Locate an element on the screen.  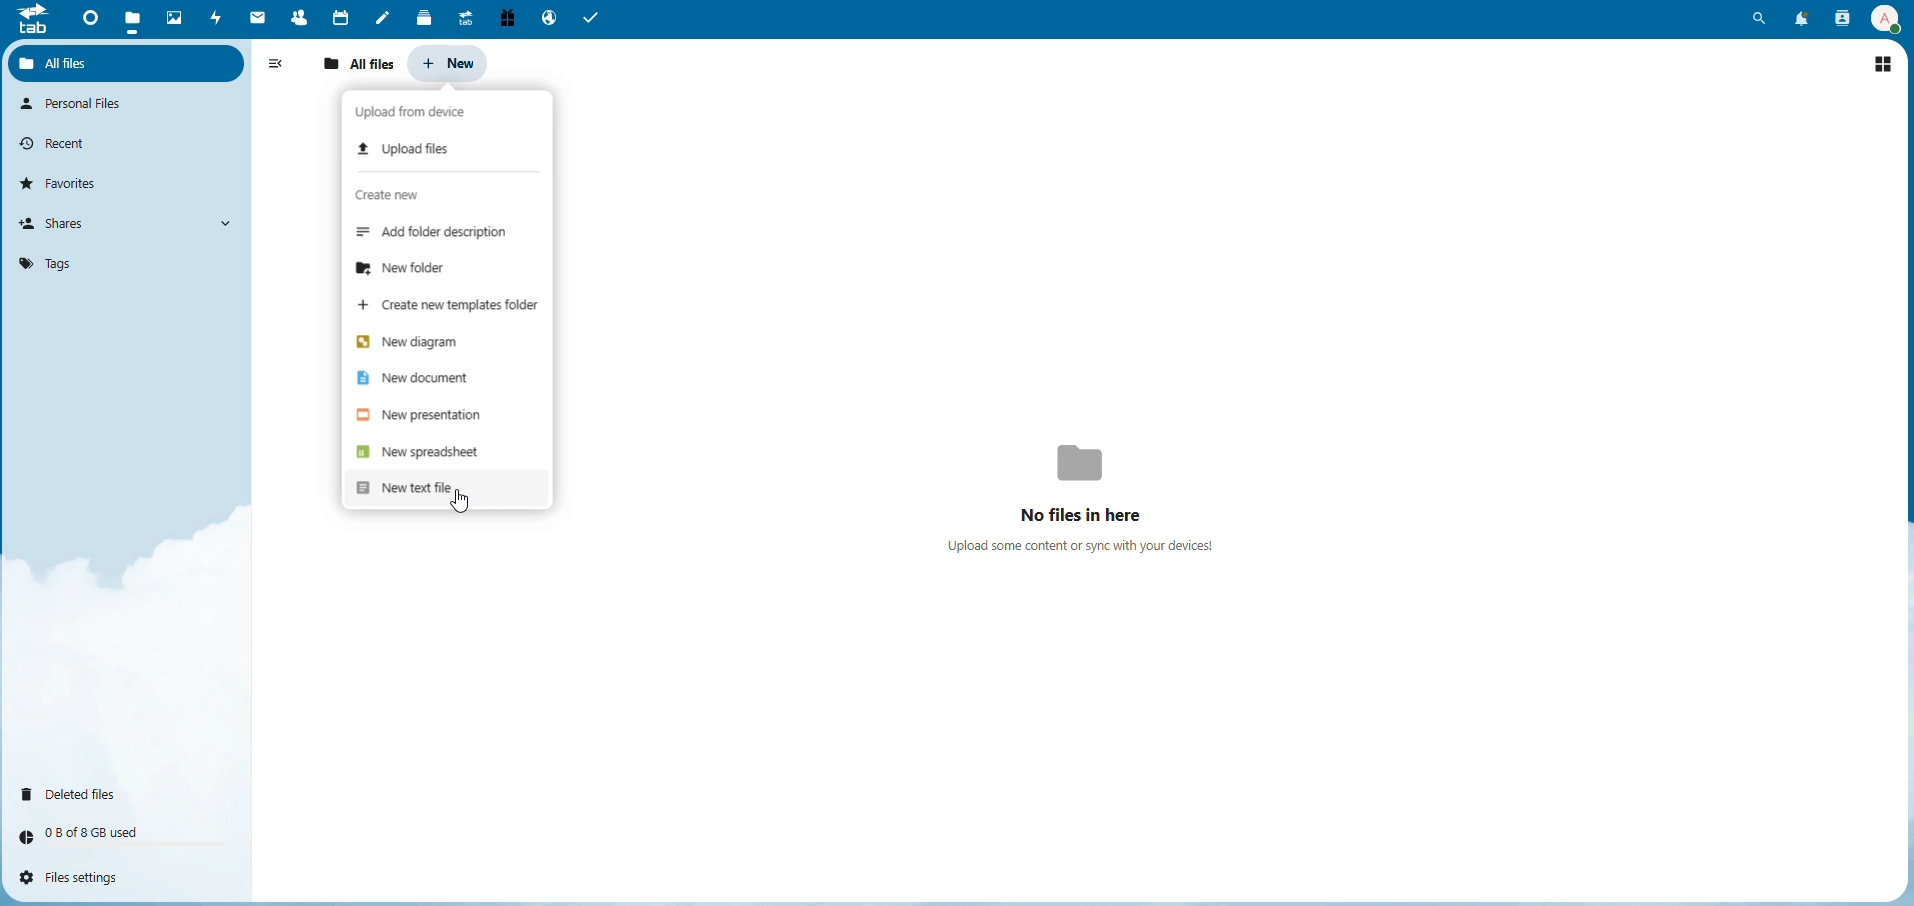
new is located at coordinates (394, 198).